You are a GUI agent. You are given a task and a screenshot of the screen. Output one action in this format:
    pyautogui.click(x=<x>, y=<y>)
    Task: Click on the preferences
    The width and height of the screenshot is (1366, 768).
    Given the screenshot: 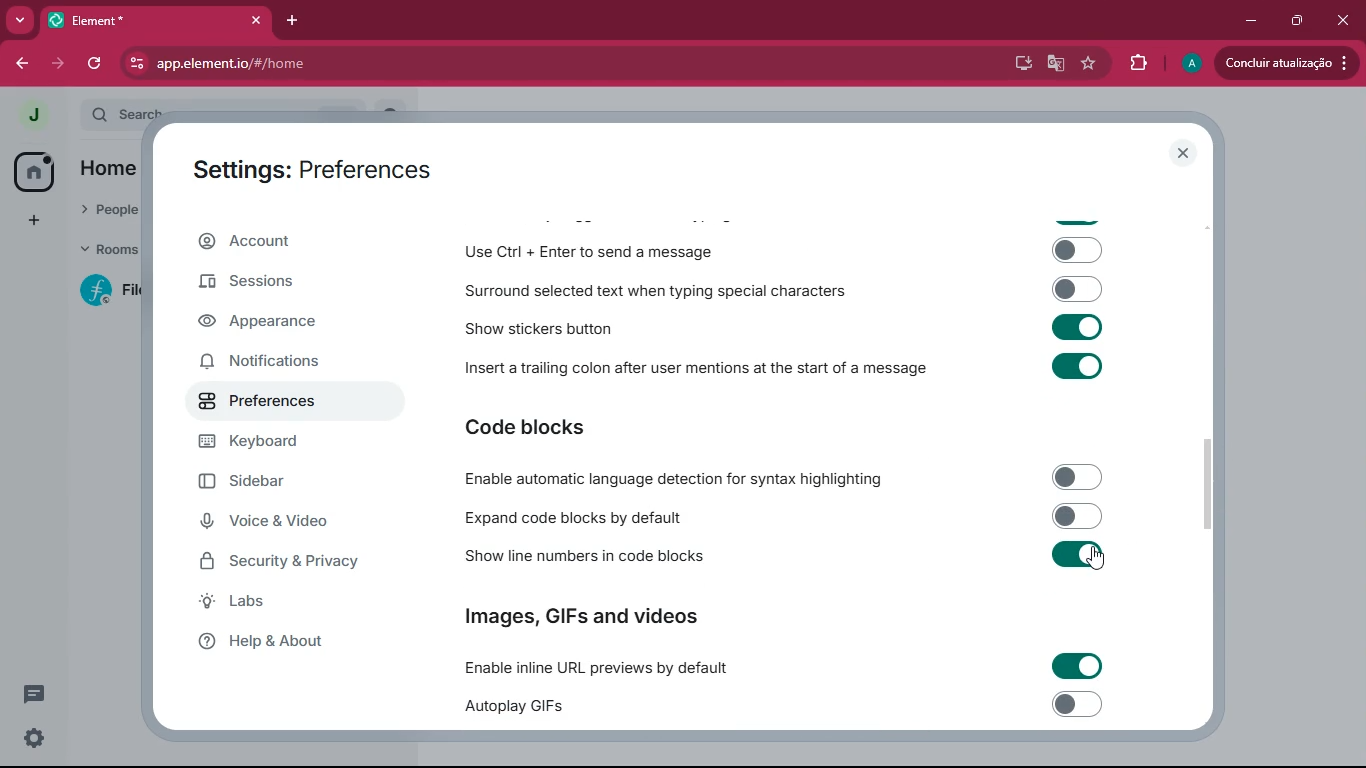 What is the action you would take?
    pyautogui.click(x=268, y=404)
    